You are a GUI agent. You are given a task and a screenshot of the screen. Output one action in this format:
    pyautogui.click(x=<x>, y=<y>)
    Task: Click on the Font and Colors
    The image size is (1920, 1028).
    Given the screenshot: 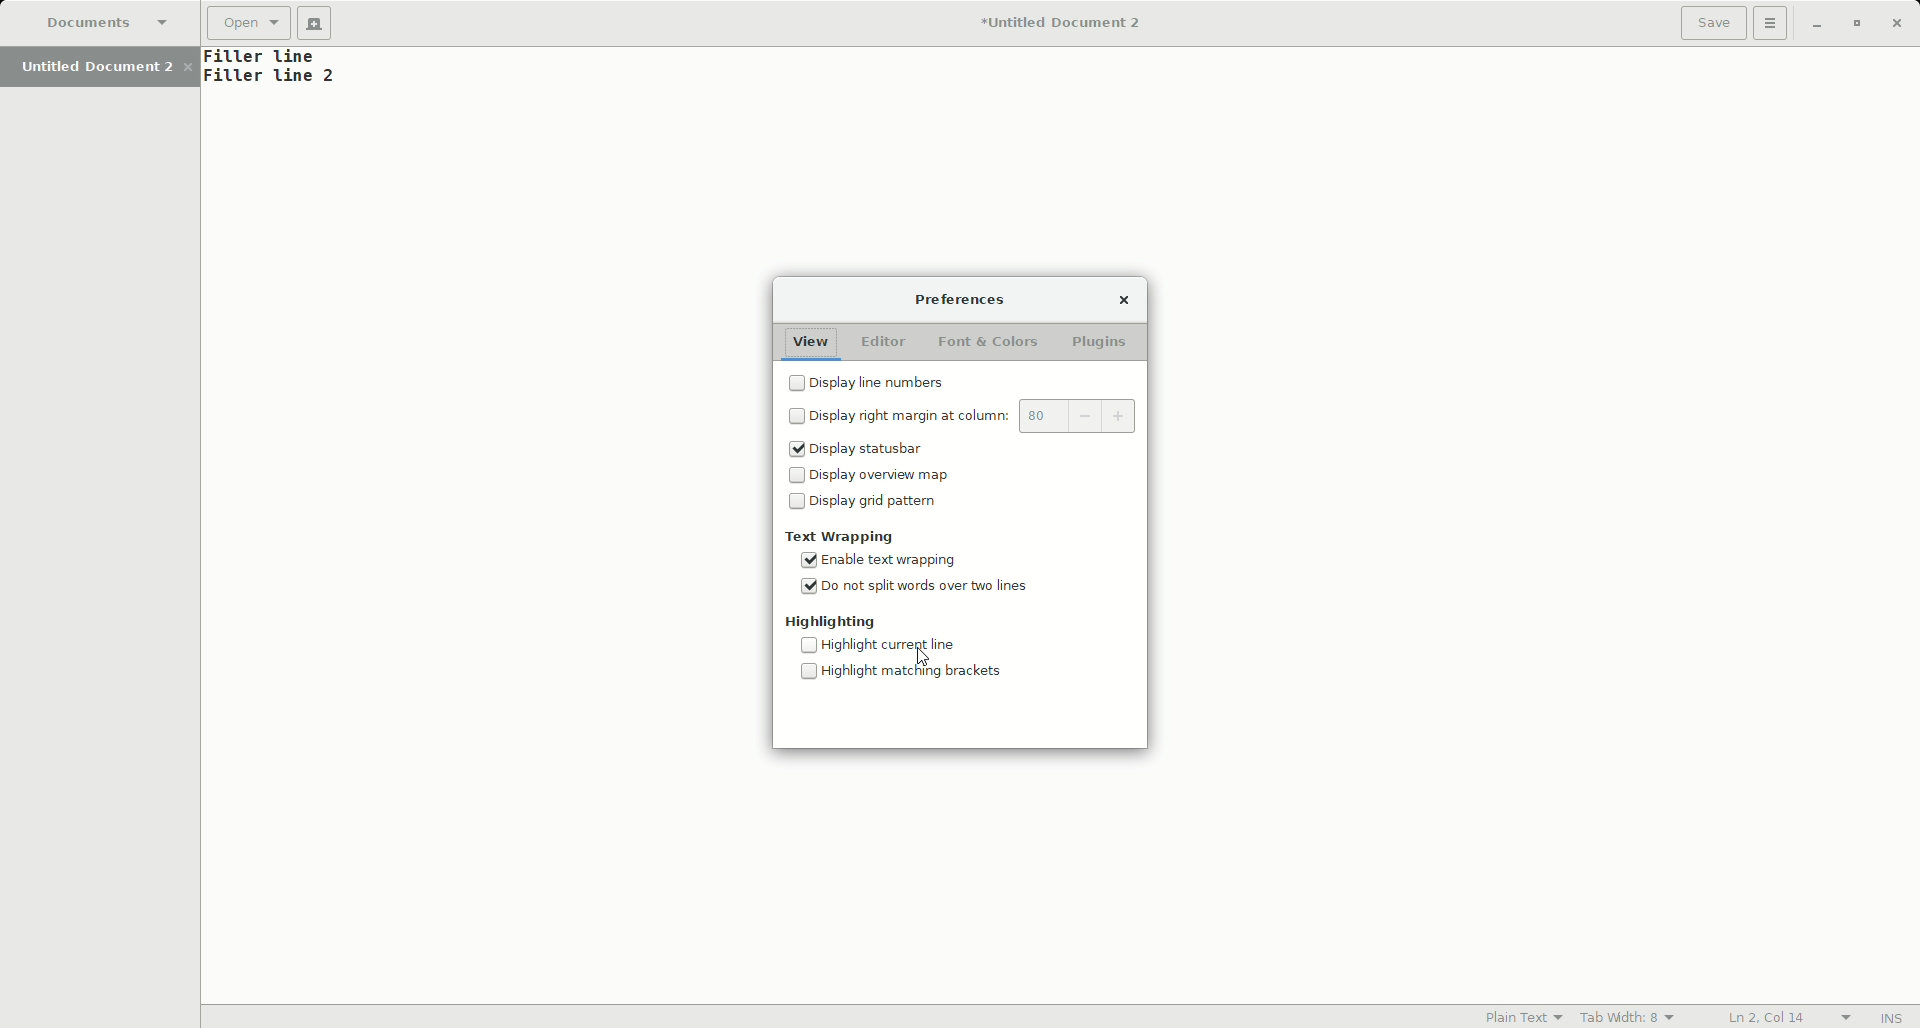 What is the action you would take?
    pyautogui.click(x=985, y=342)
    